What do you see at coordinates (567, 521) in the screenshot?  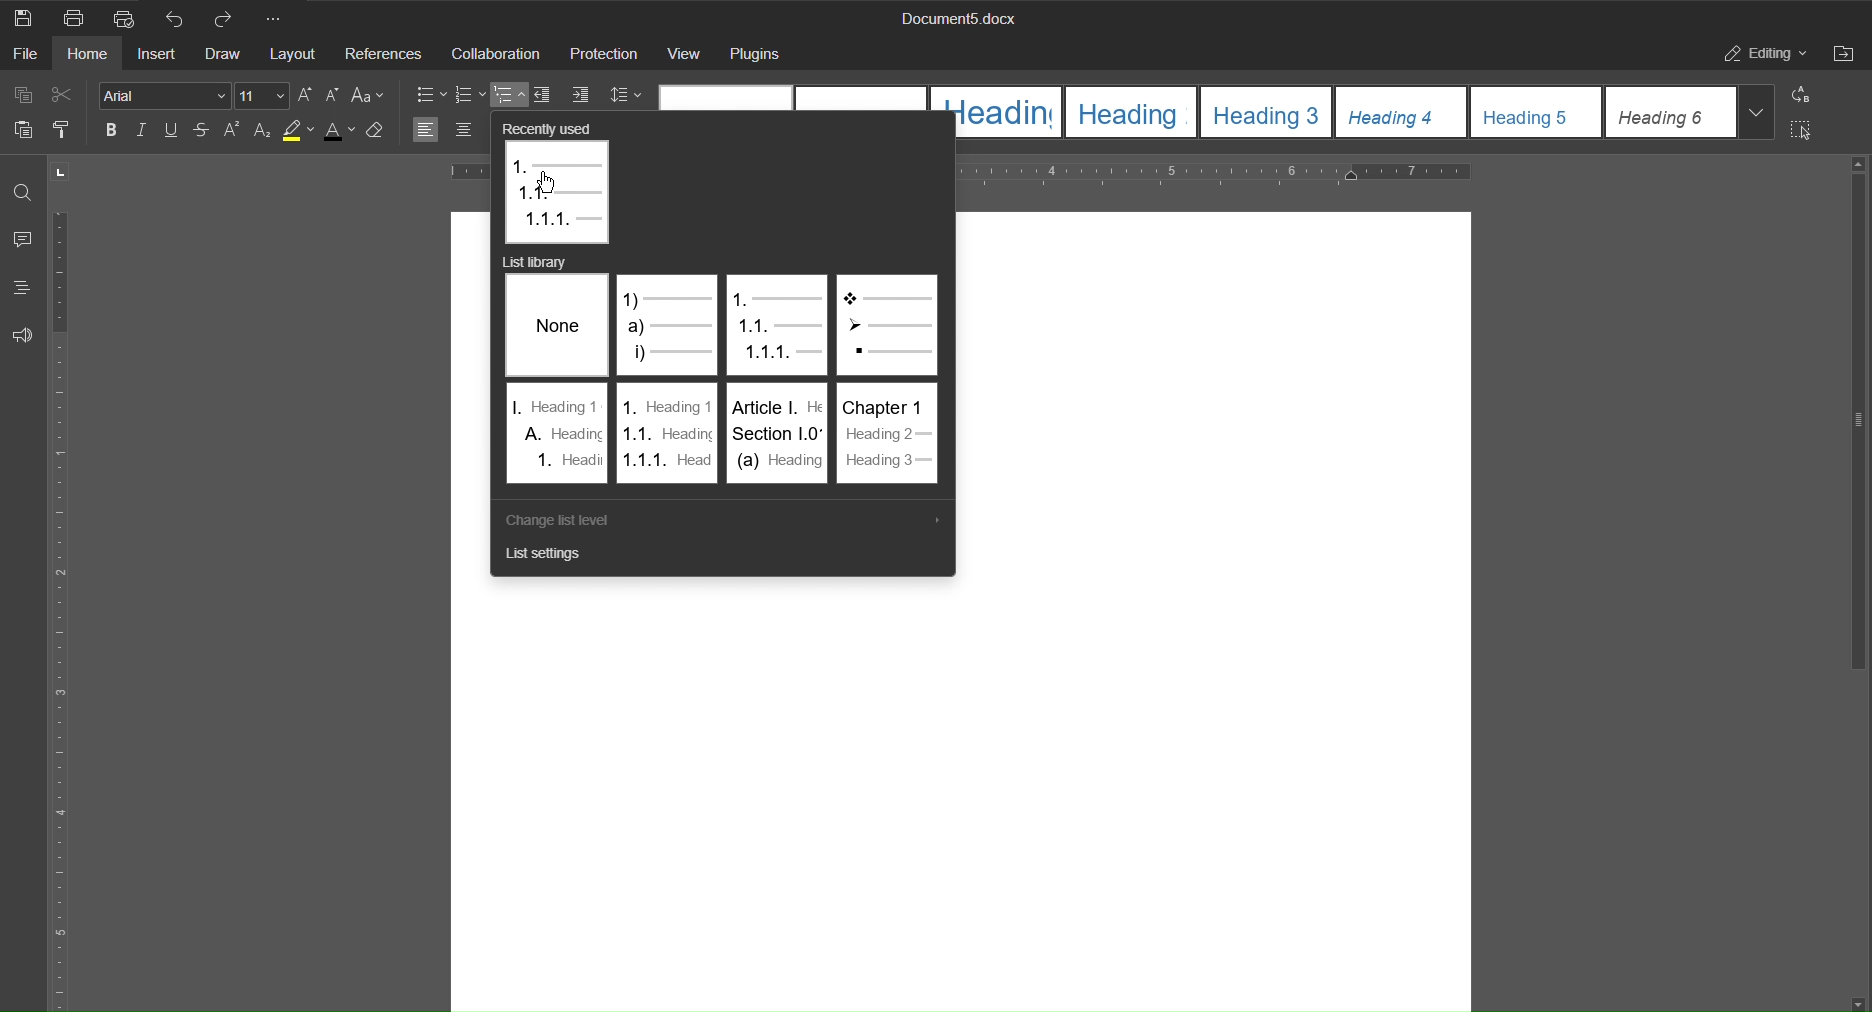 I see `Change list level` at bounding box center [567, 521].